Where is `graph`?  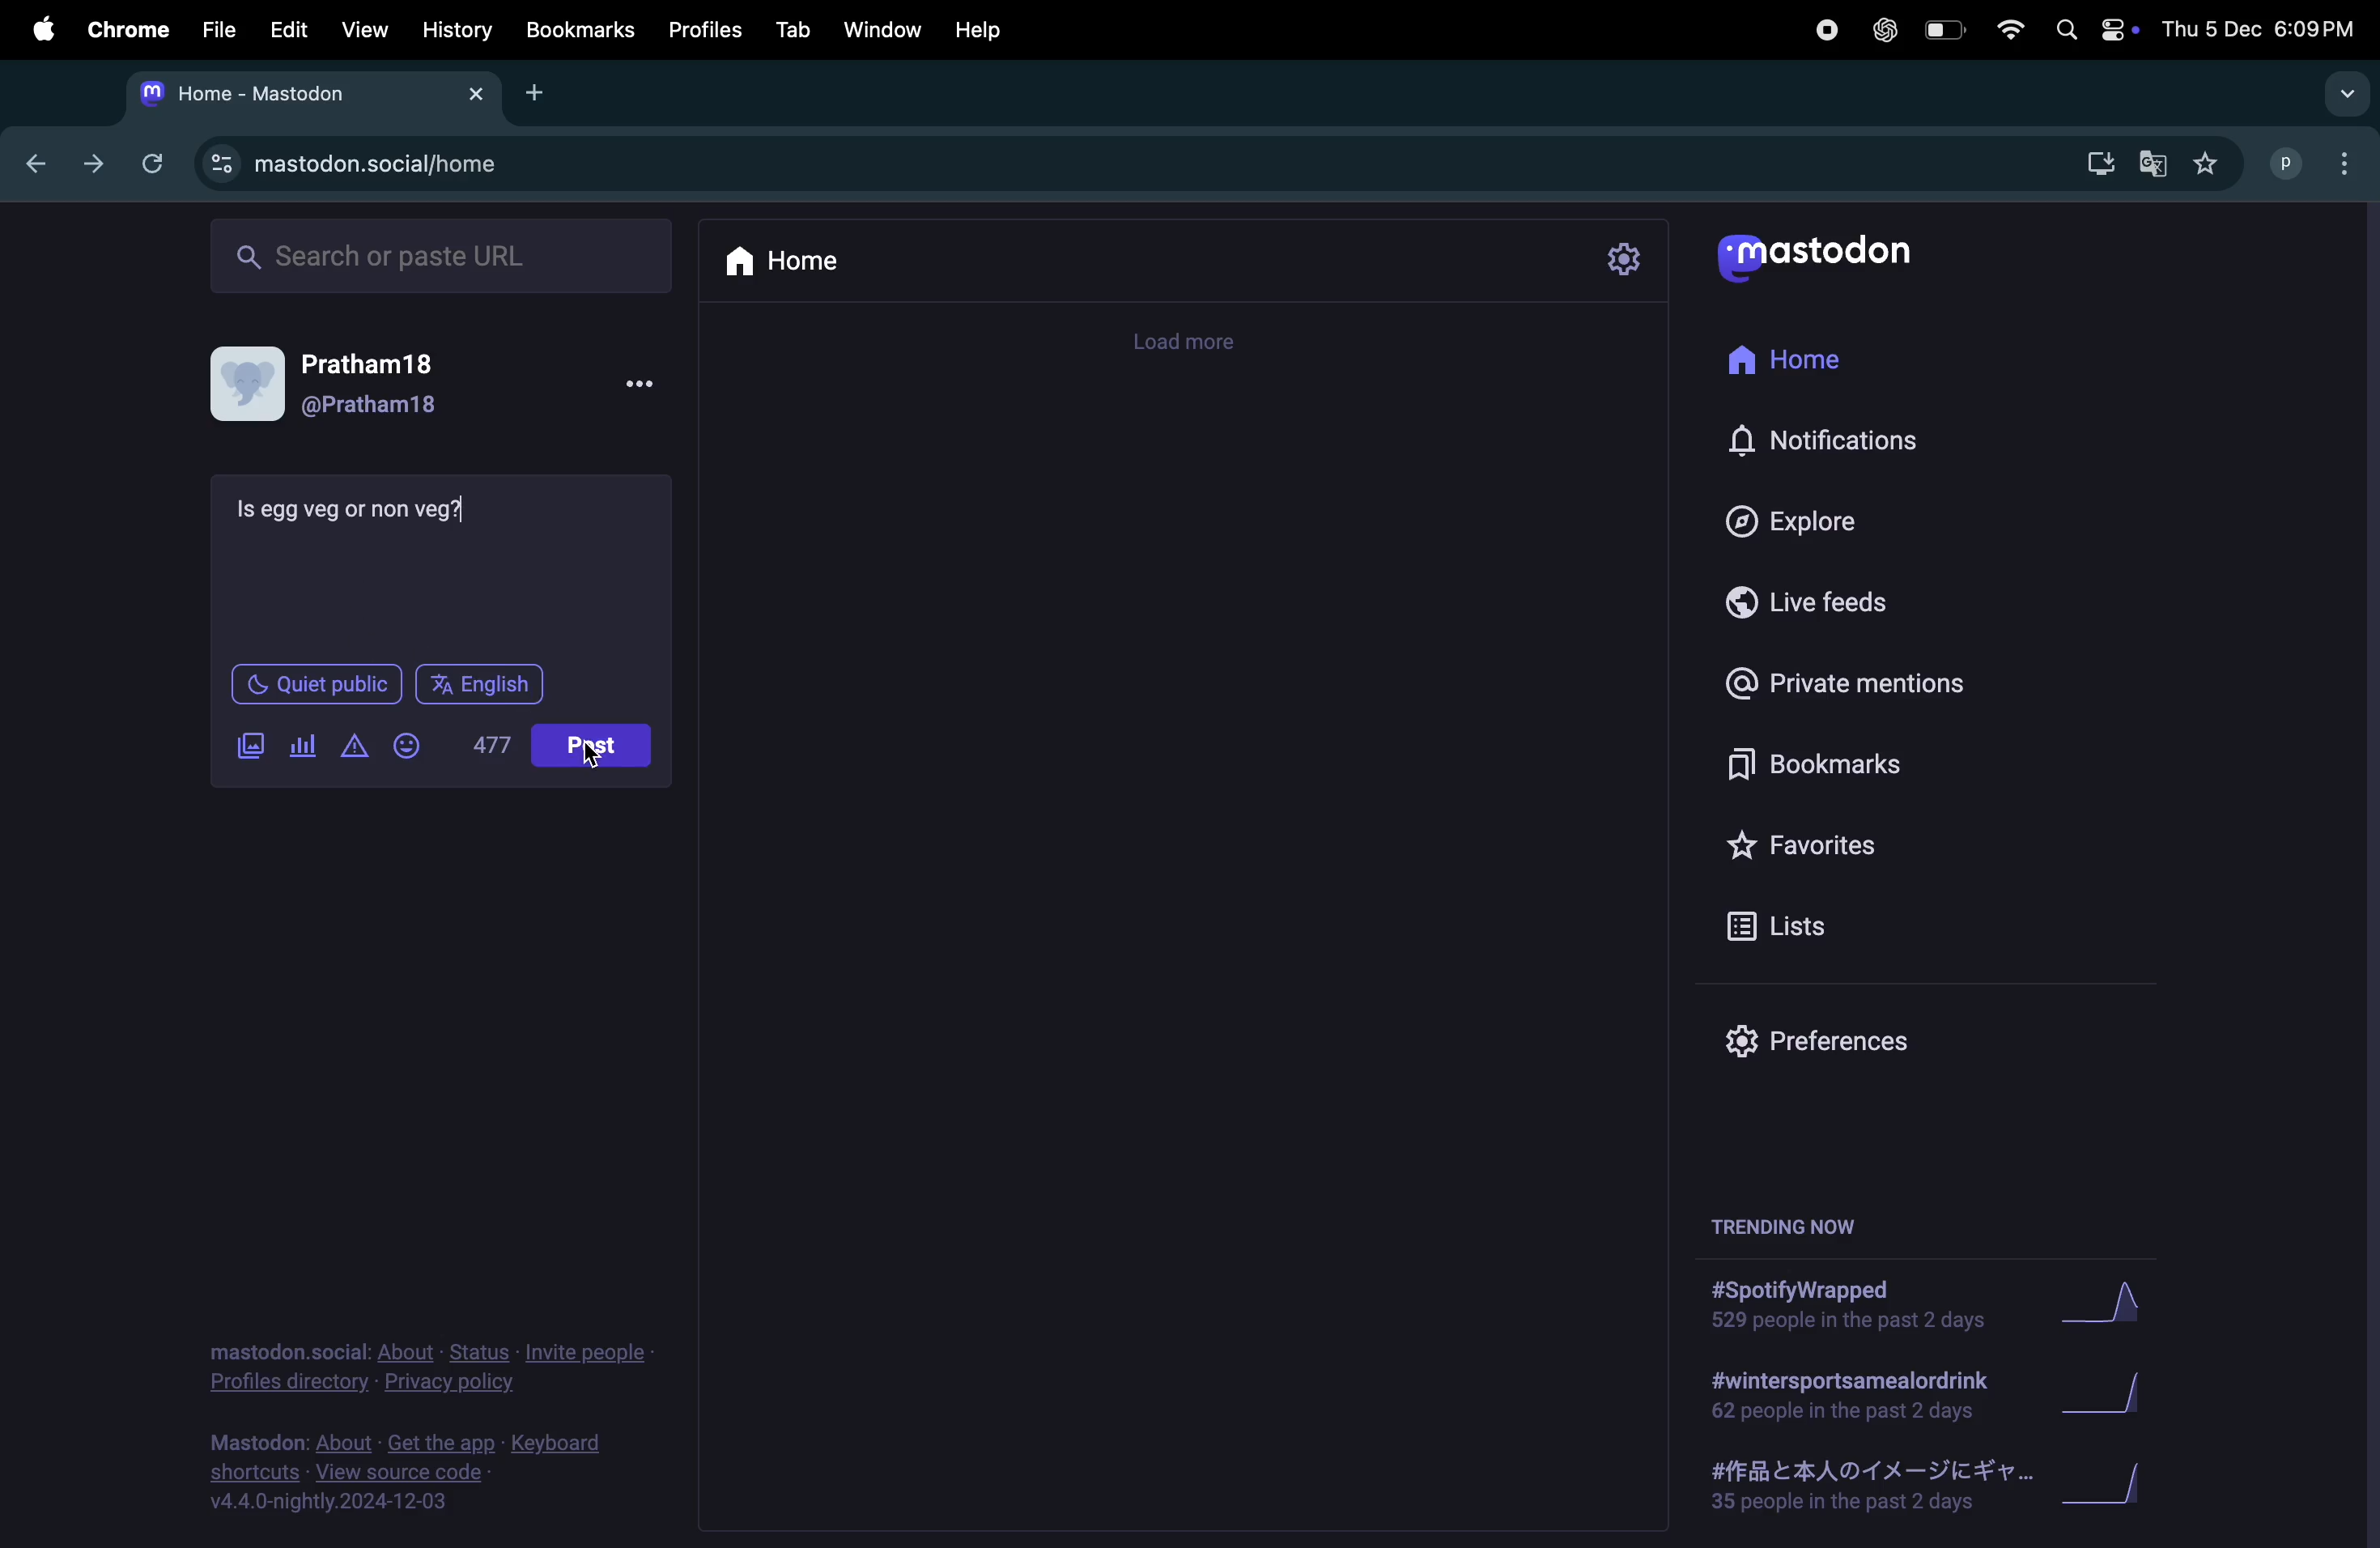 graph is located at coordinates (2117, 1492).